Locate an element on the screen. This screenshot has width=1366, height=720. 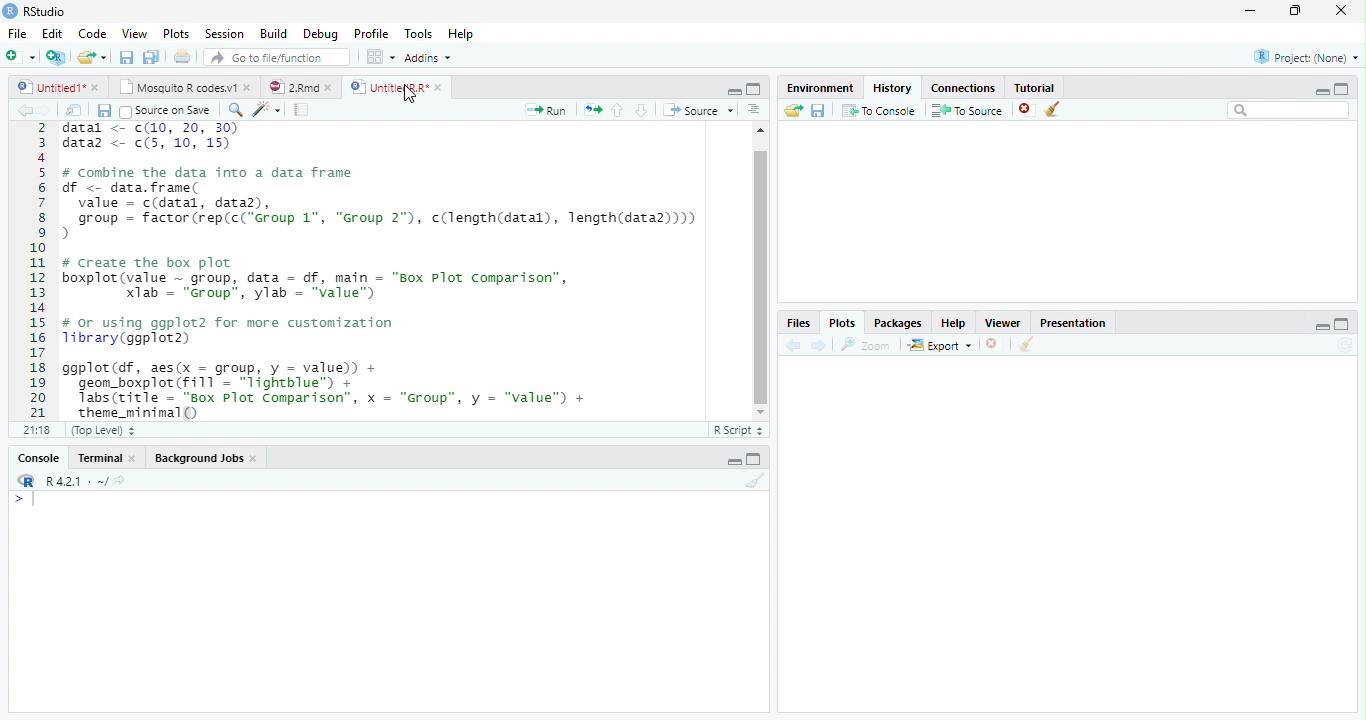
Go to file/function is located at coordinates (278, 57).